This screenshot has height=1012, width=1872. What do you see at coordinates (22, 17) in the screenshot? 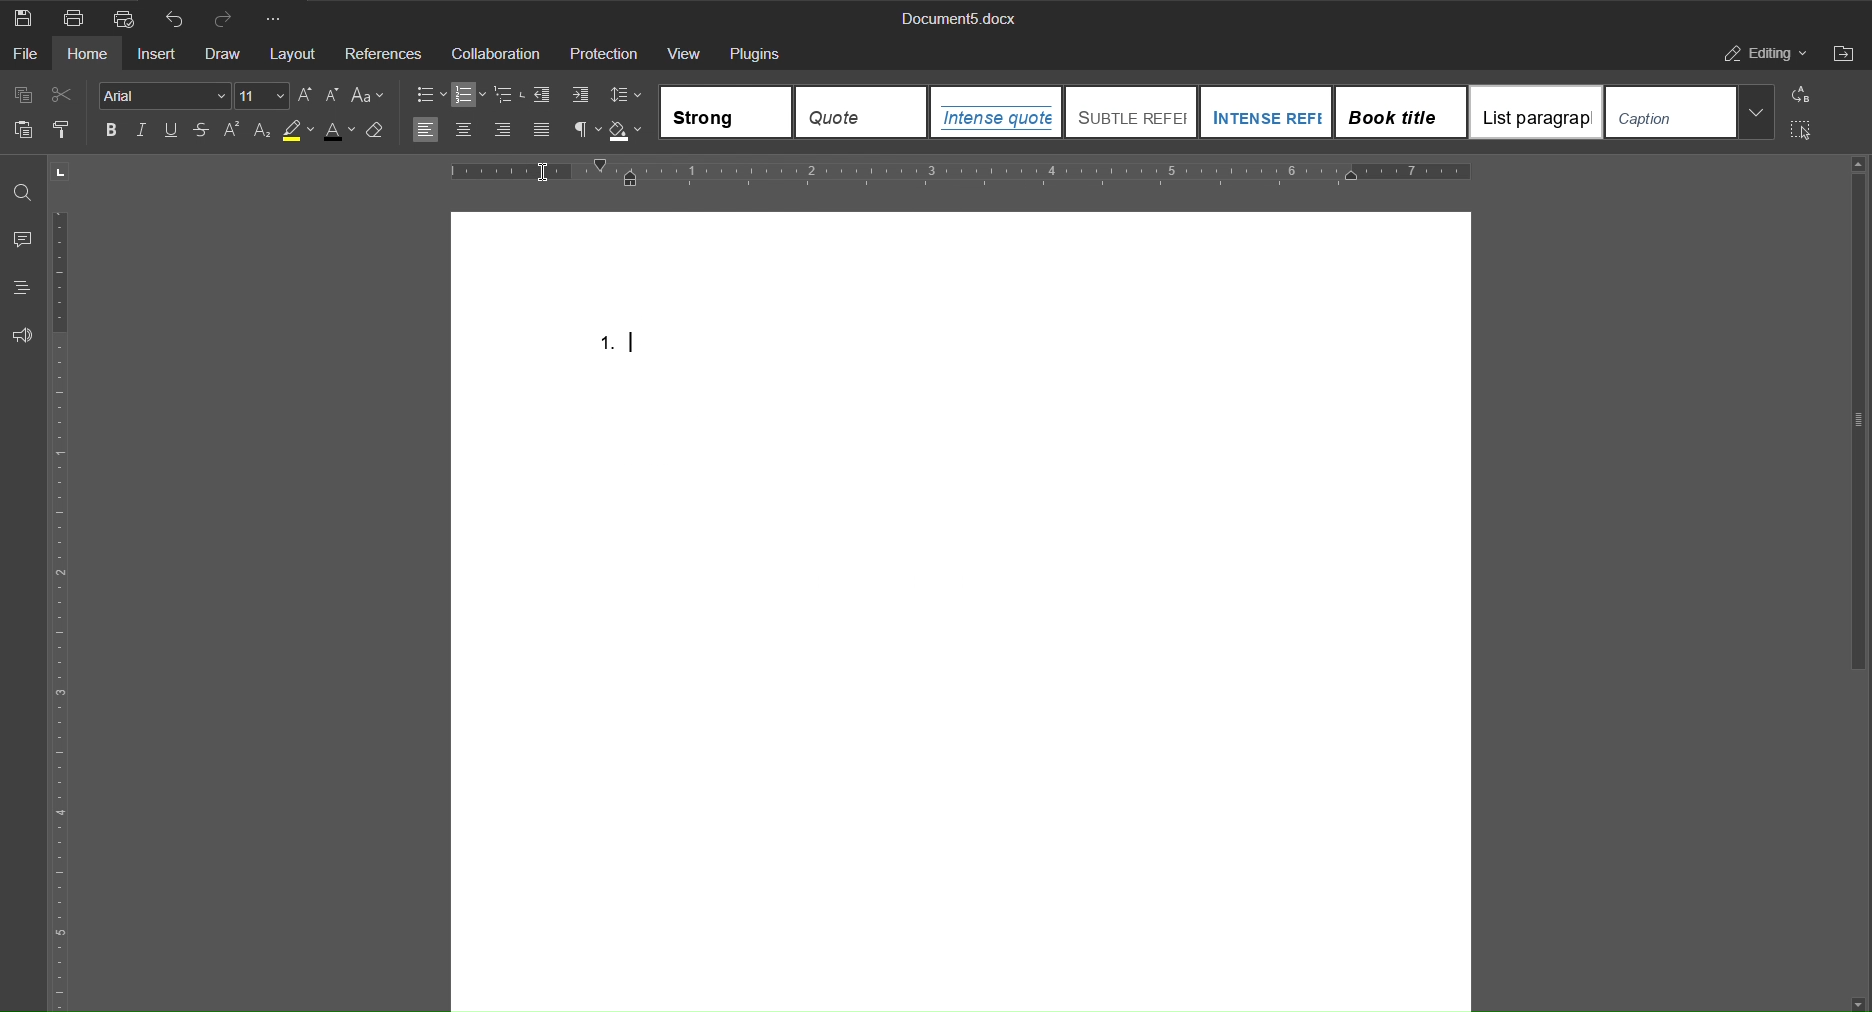
I see `Save` at bounding box center [22, 17].